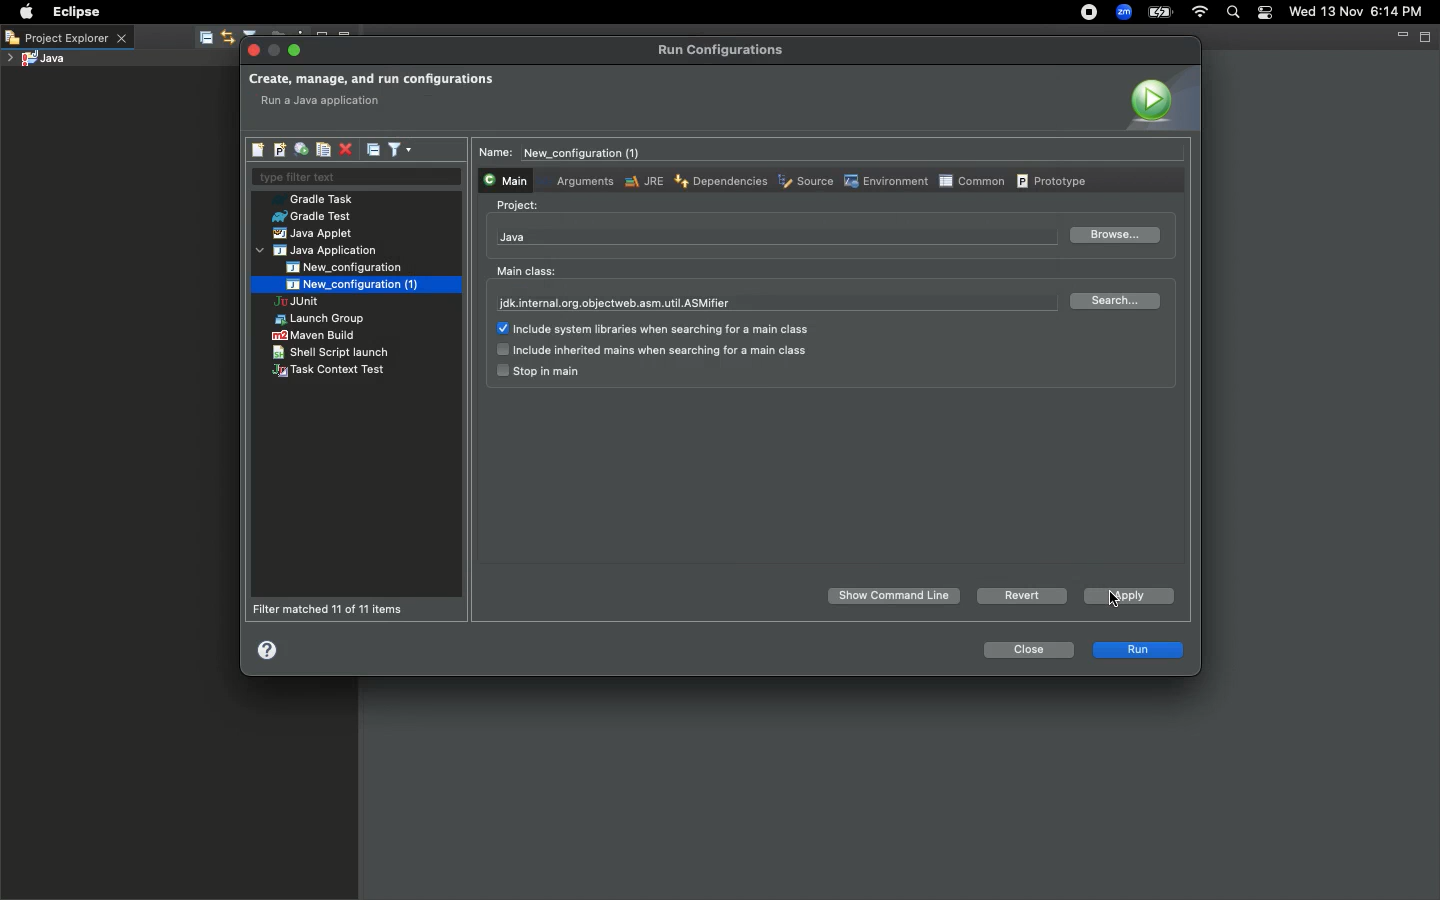 This screenshot has width=1440, height=900. Describe the element at coordinates (310, 217) in the screenshot. I see `Grade test` at that location.